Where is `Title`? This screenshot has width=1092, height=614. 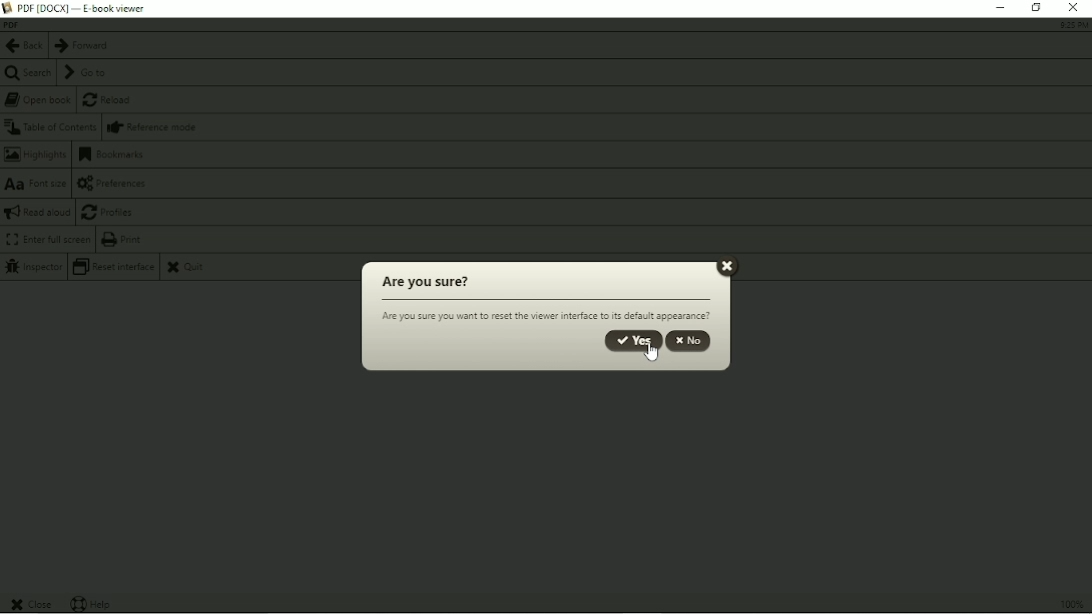 Title is located at coordinates (87, 7).